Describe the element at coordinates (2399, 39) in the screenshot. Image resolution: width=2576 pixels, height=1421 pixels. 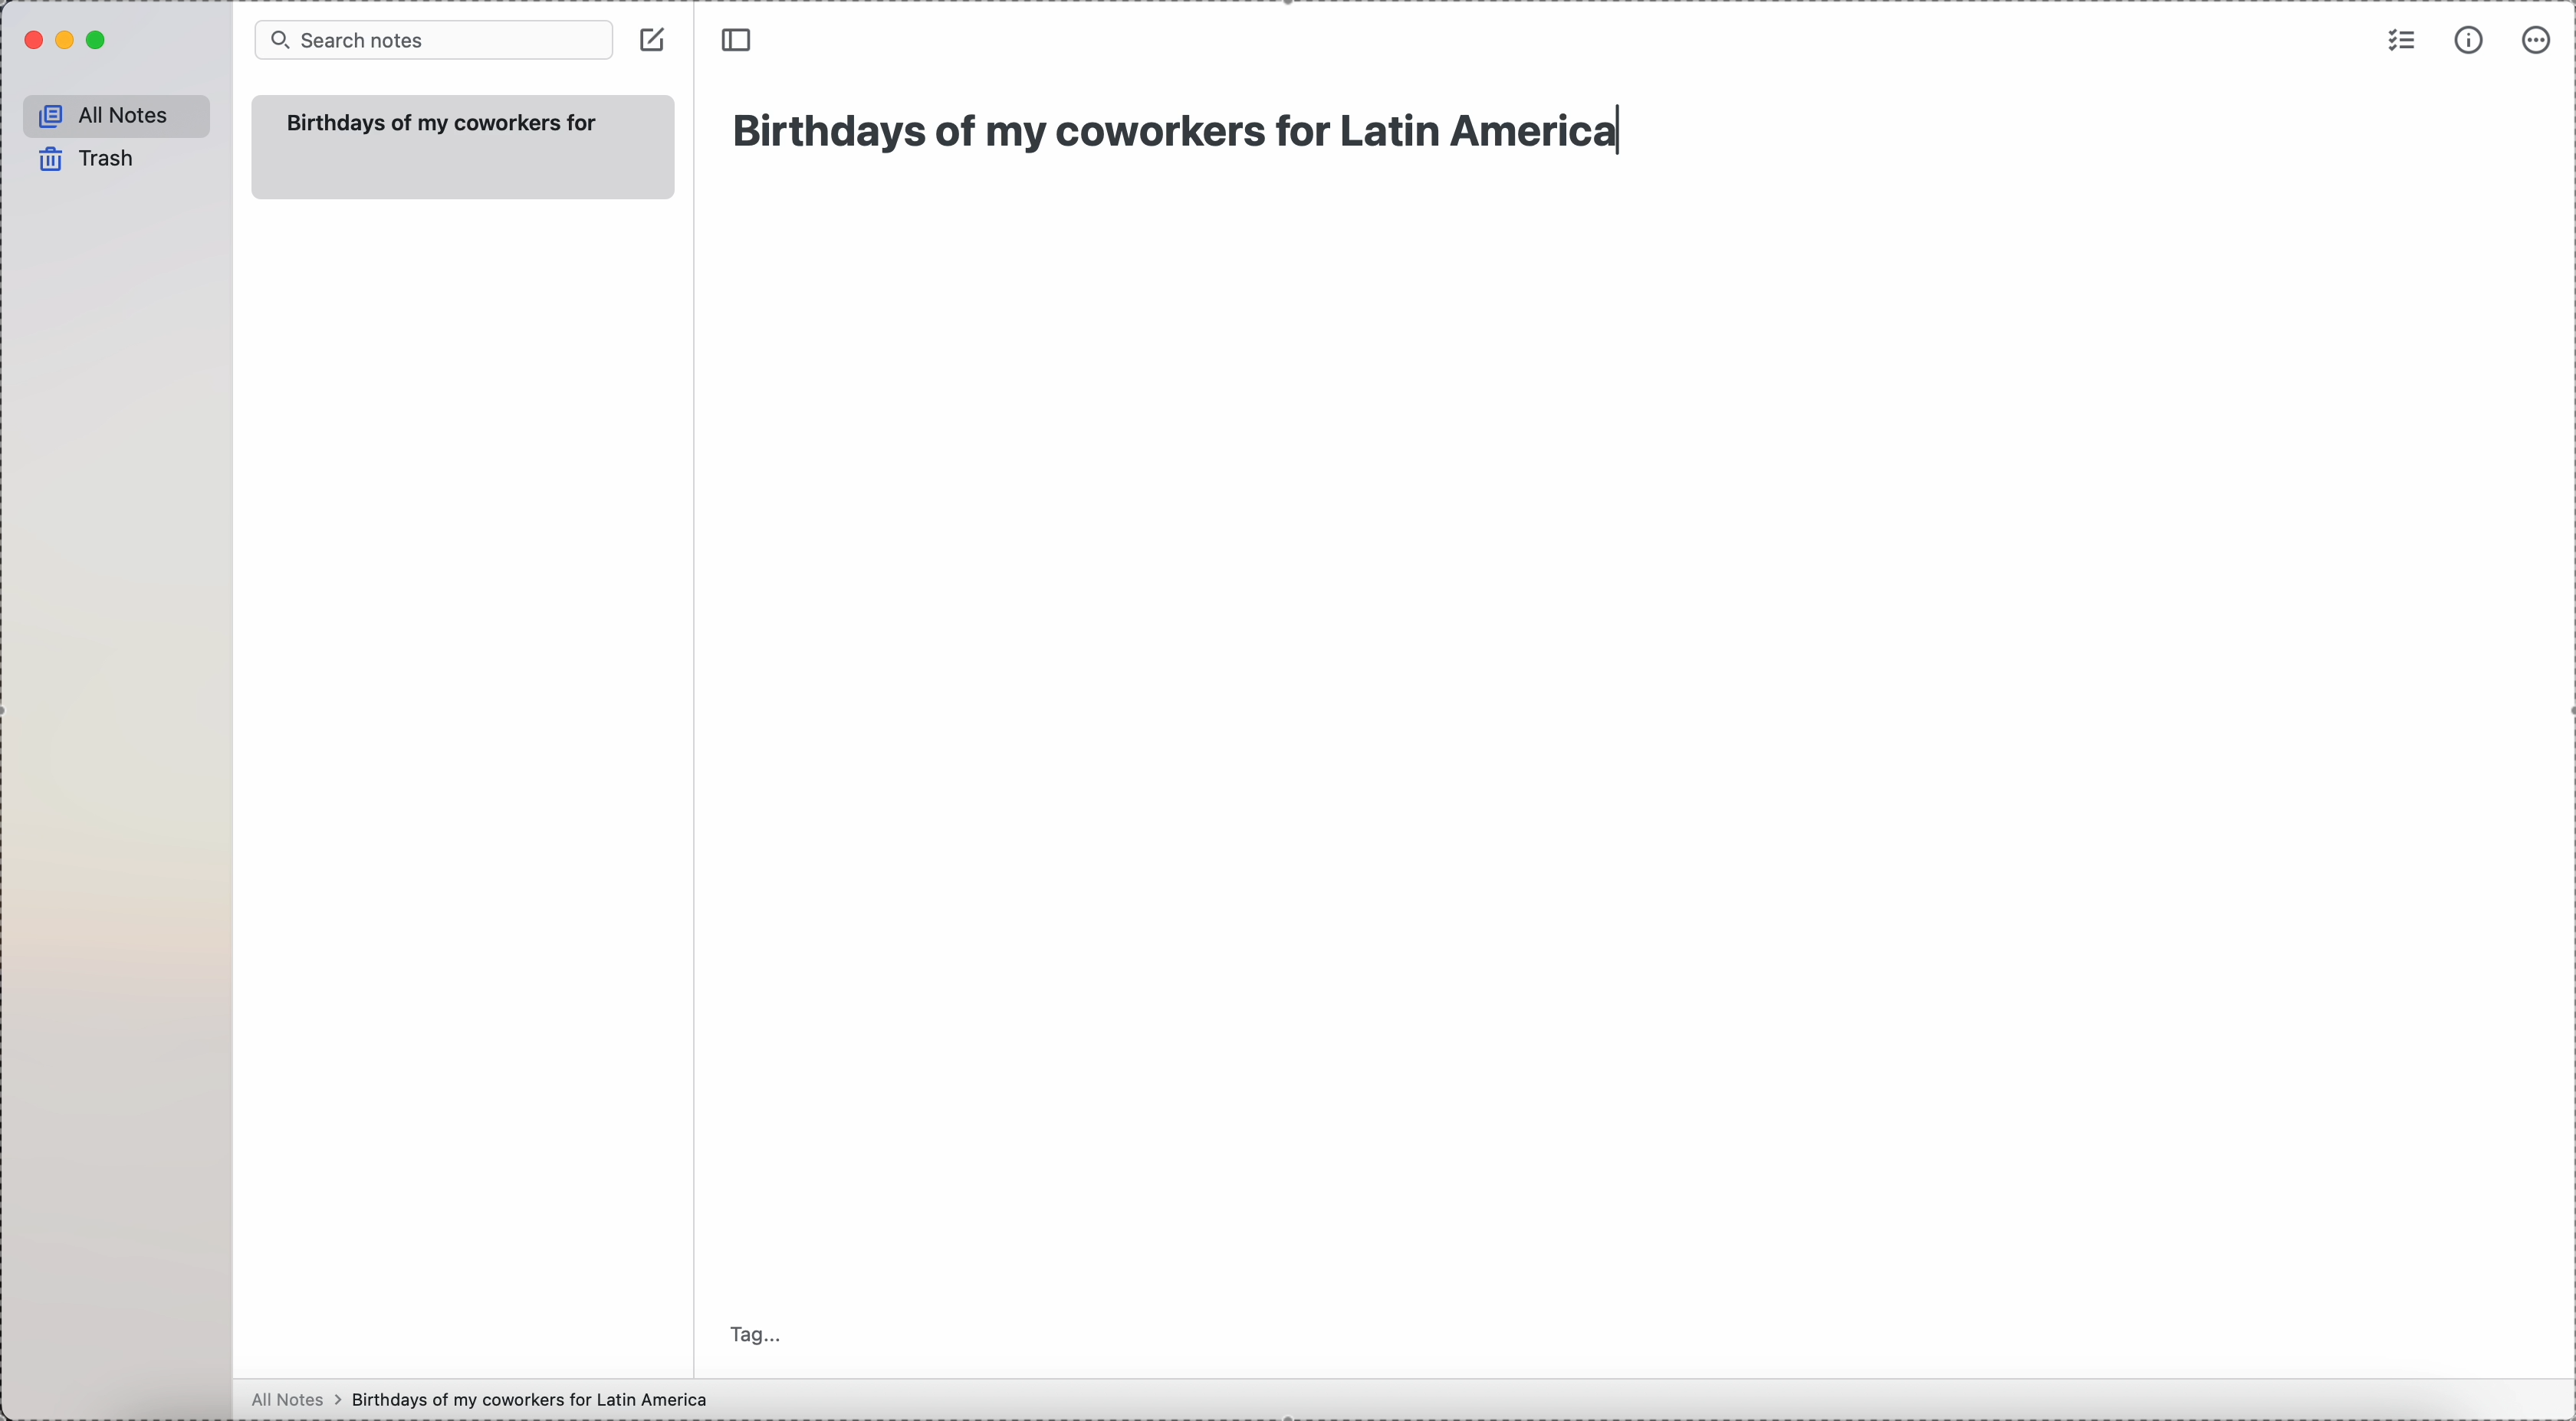
I see `check list` at that location.